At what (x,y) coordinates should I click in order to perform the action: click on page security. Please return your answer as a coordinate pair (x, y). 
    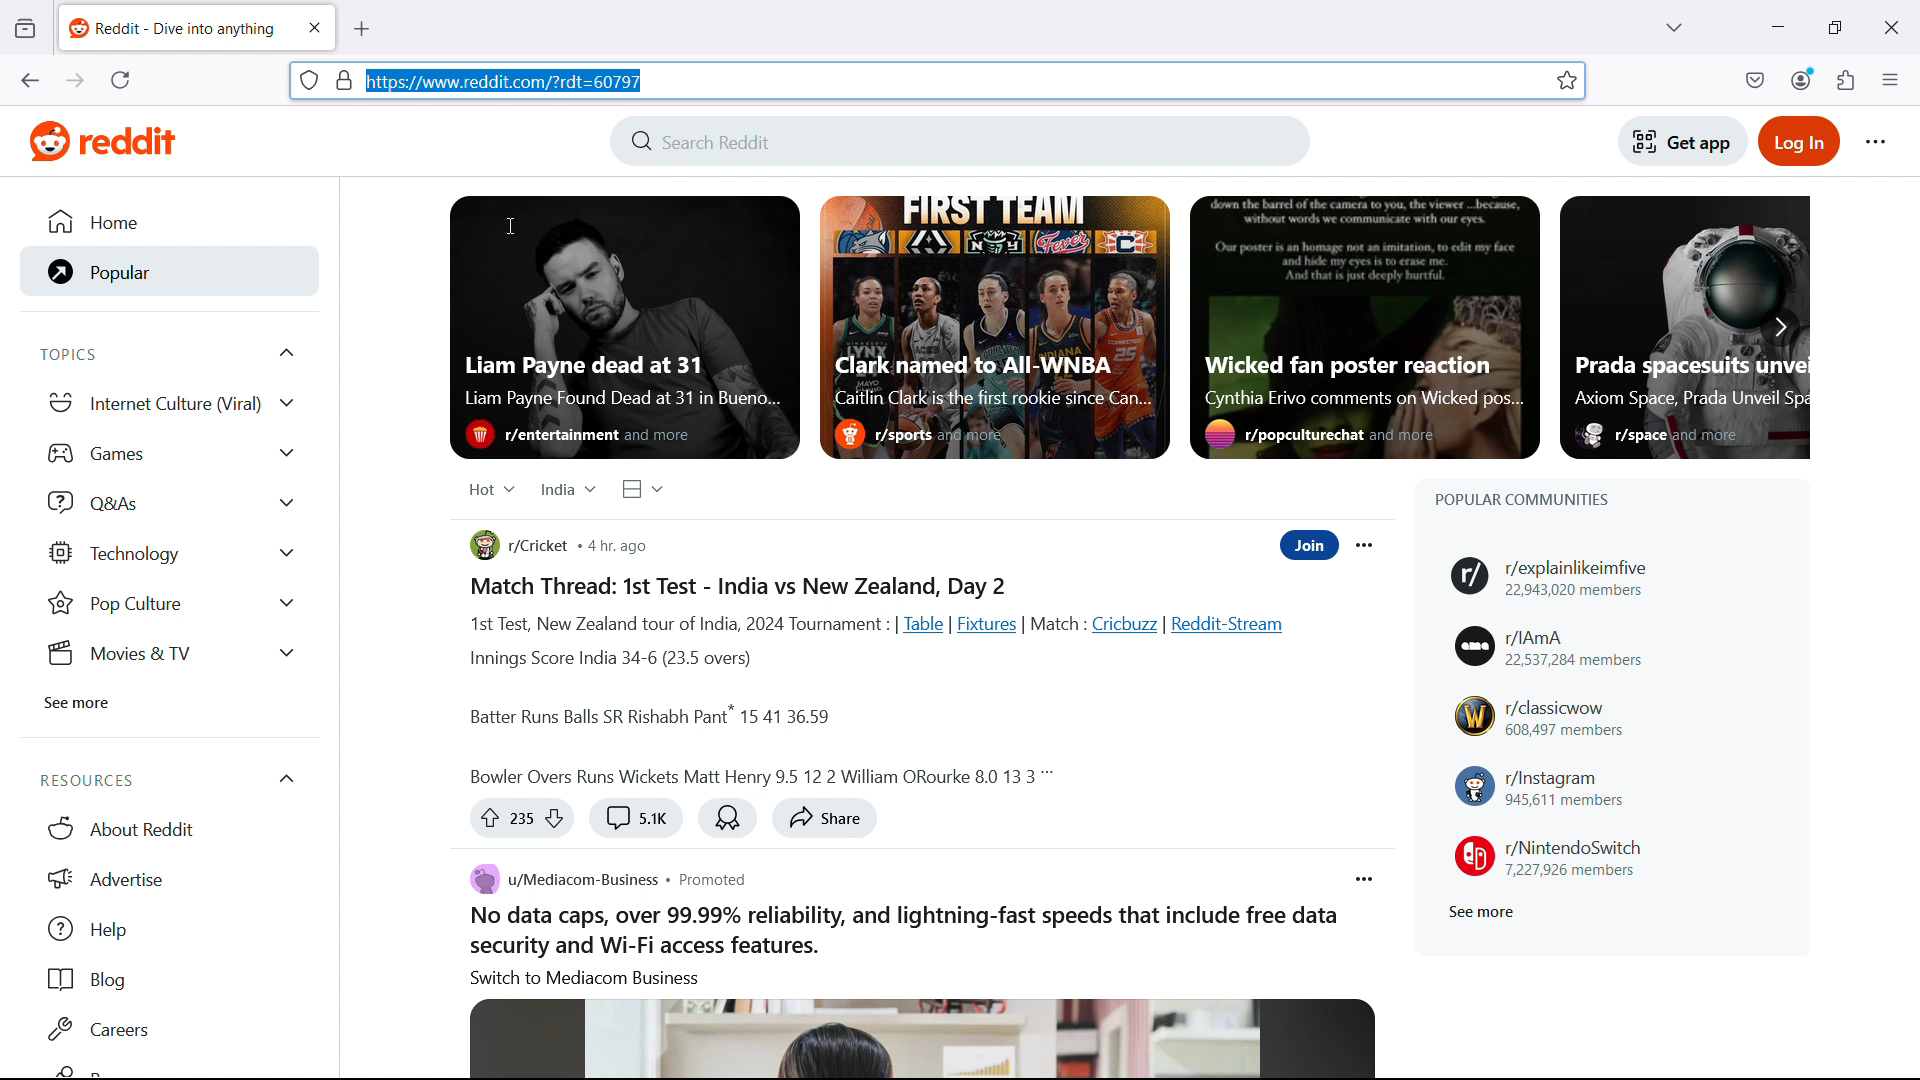
    Looking at the image, I should click on (345, 79).